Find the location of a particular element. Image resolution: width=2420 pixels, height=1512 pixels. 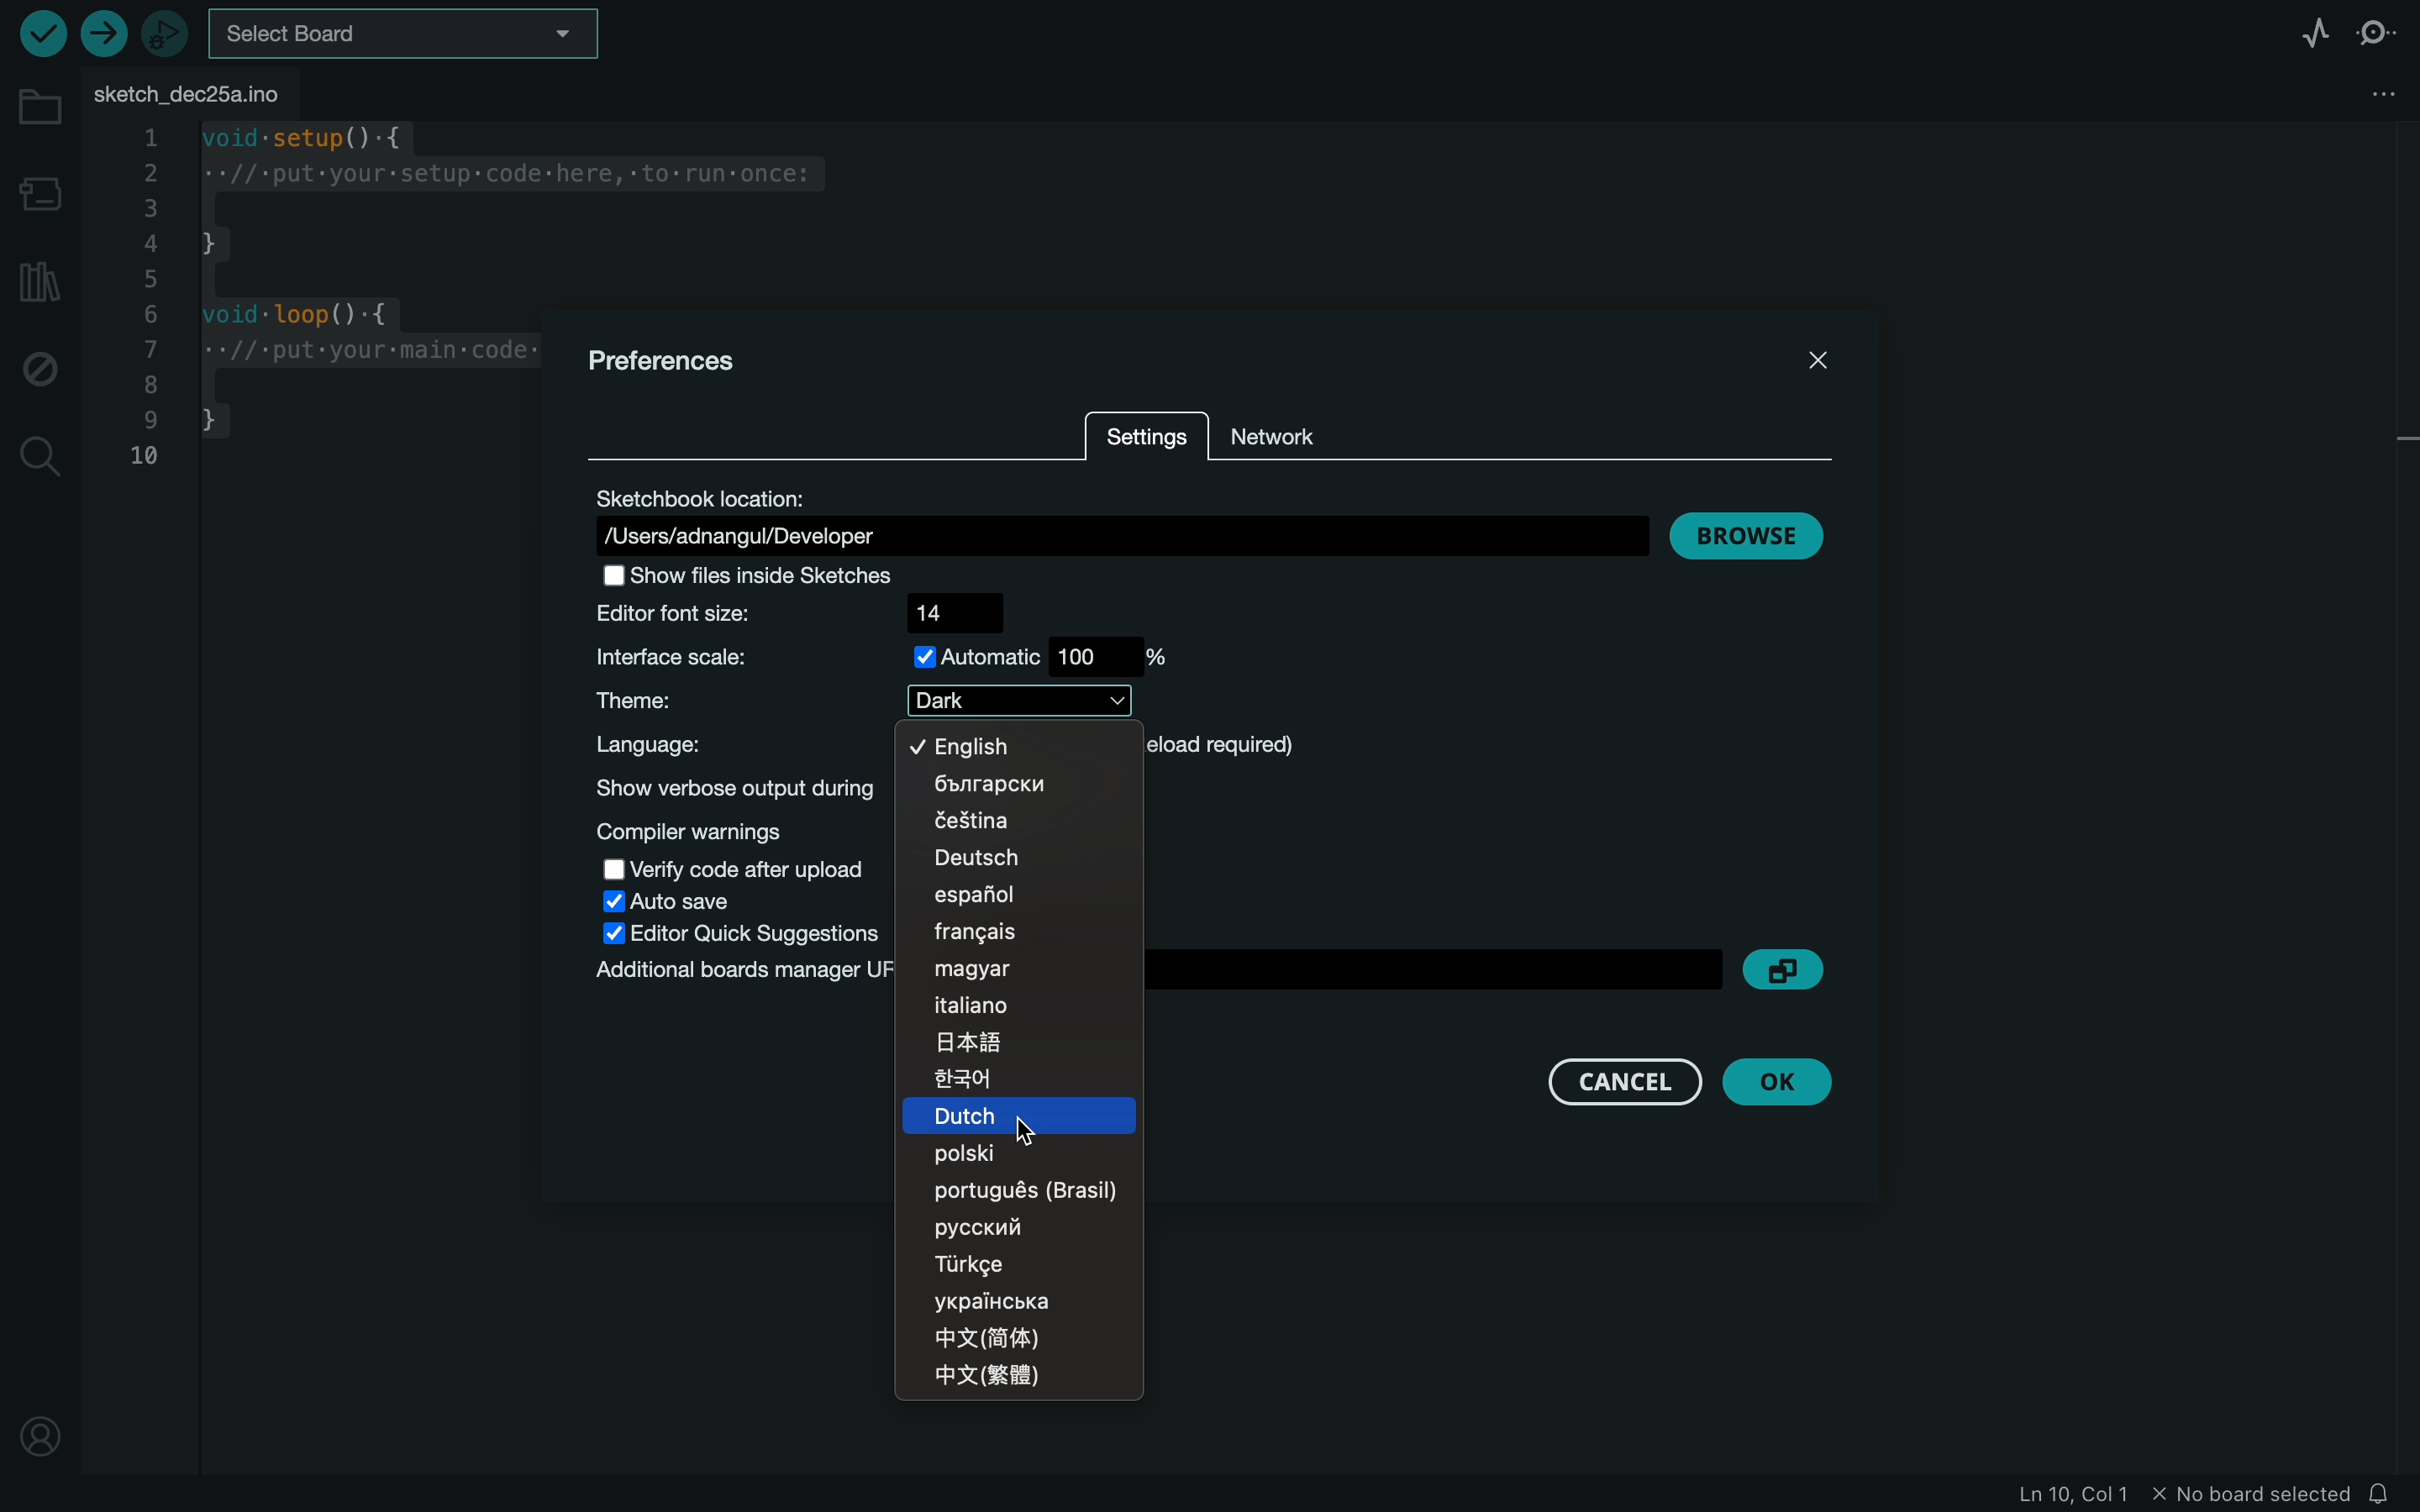

board  manager is located at coordinates (41, 194).